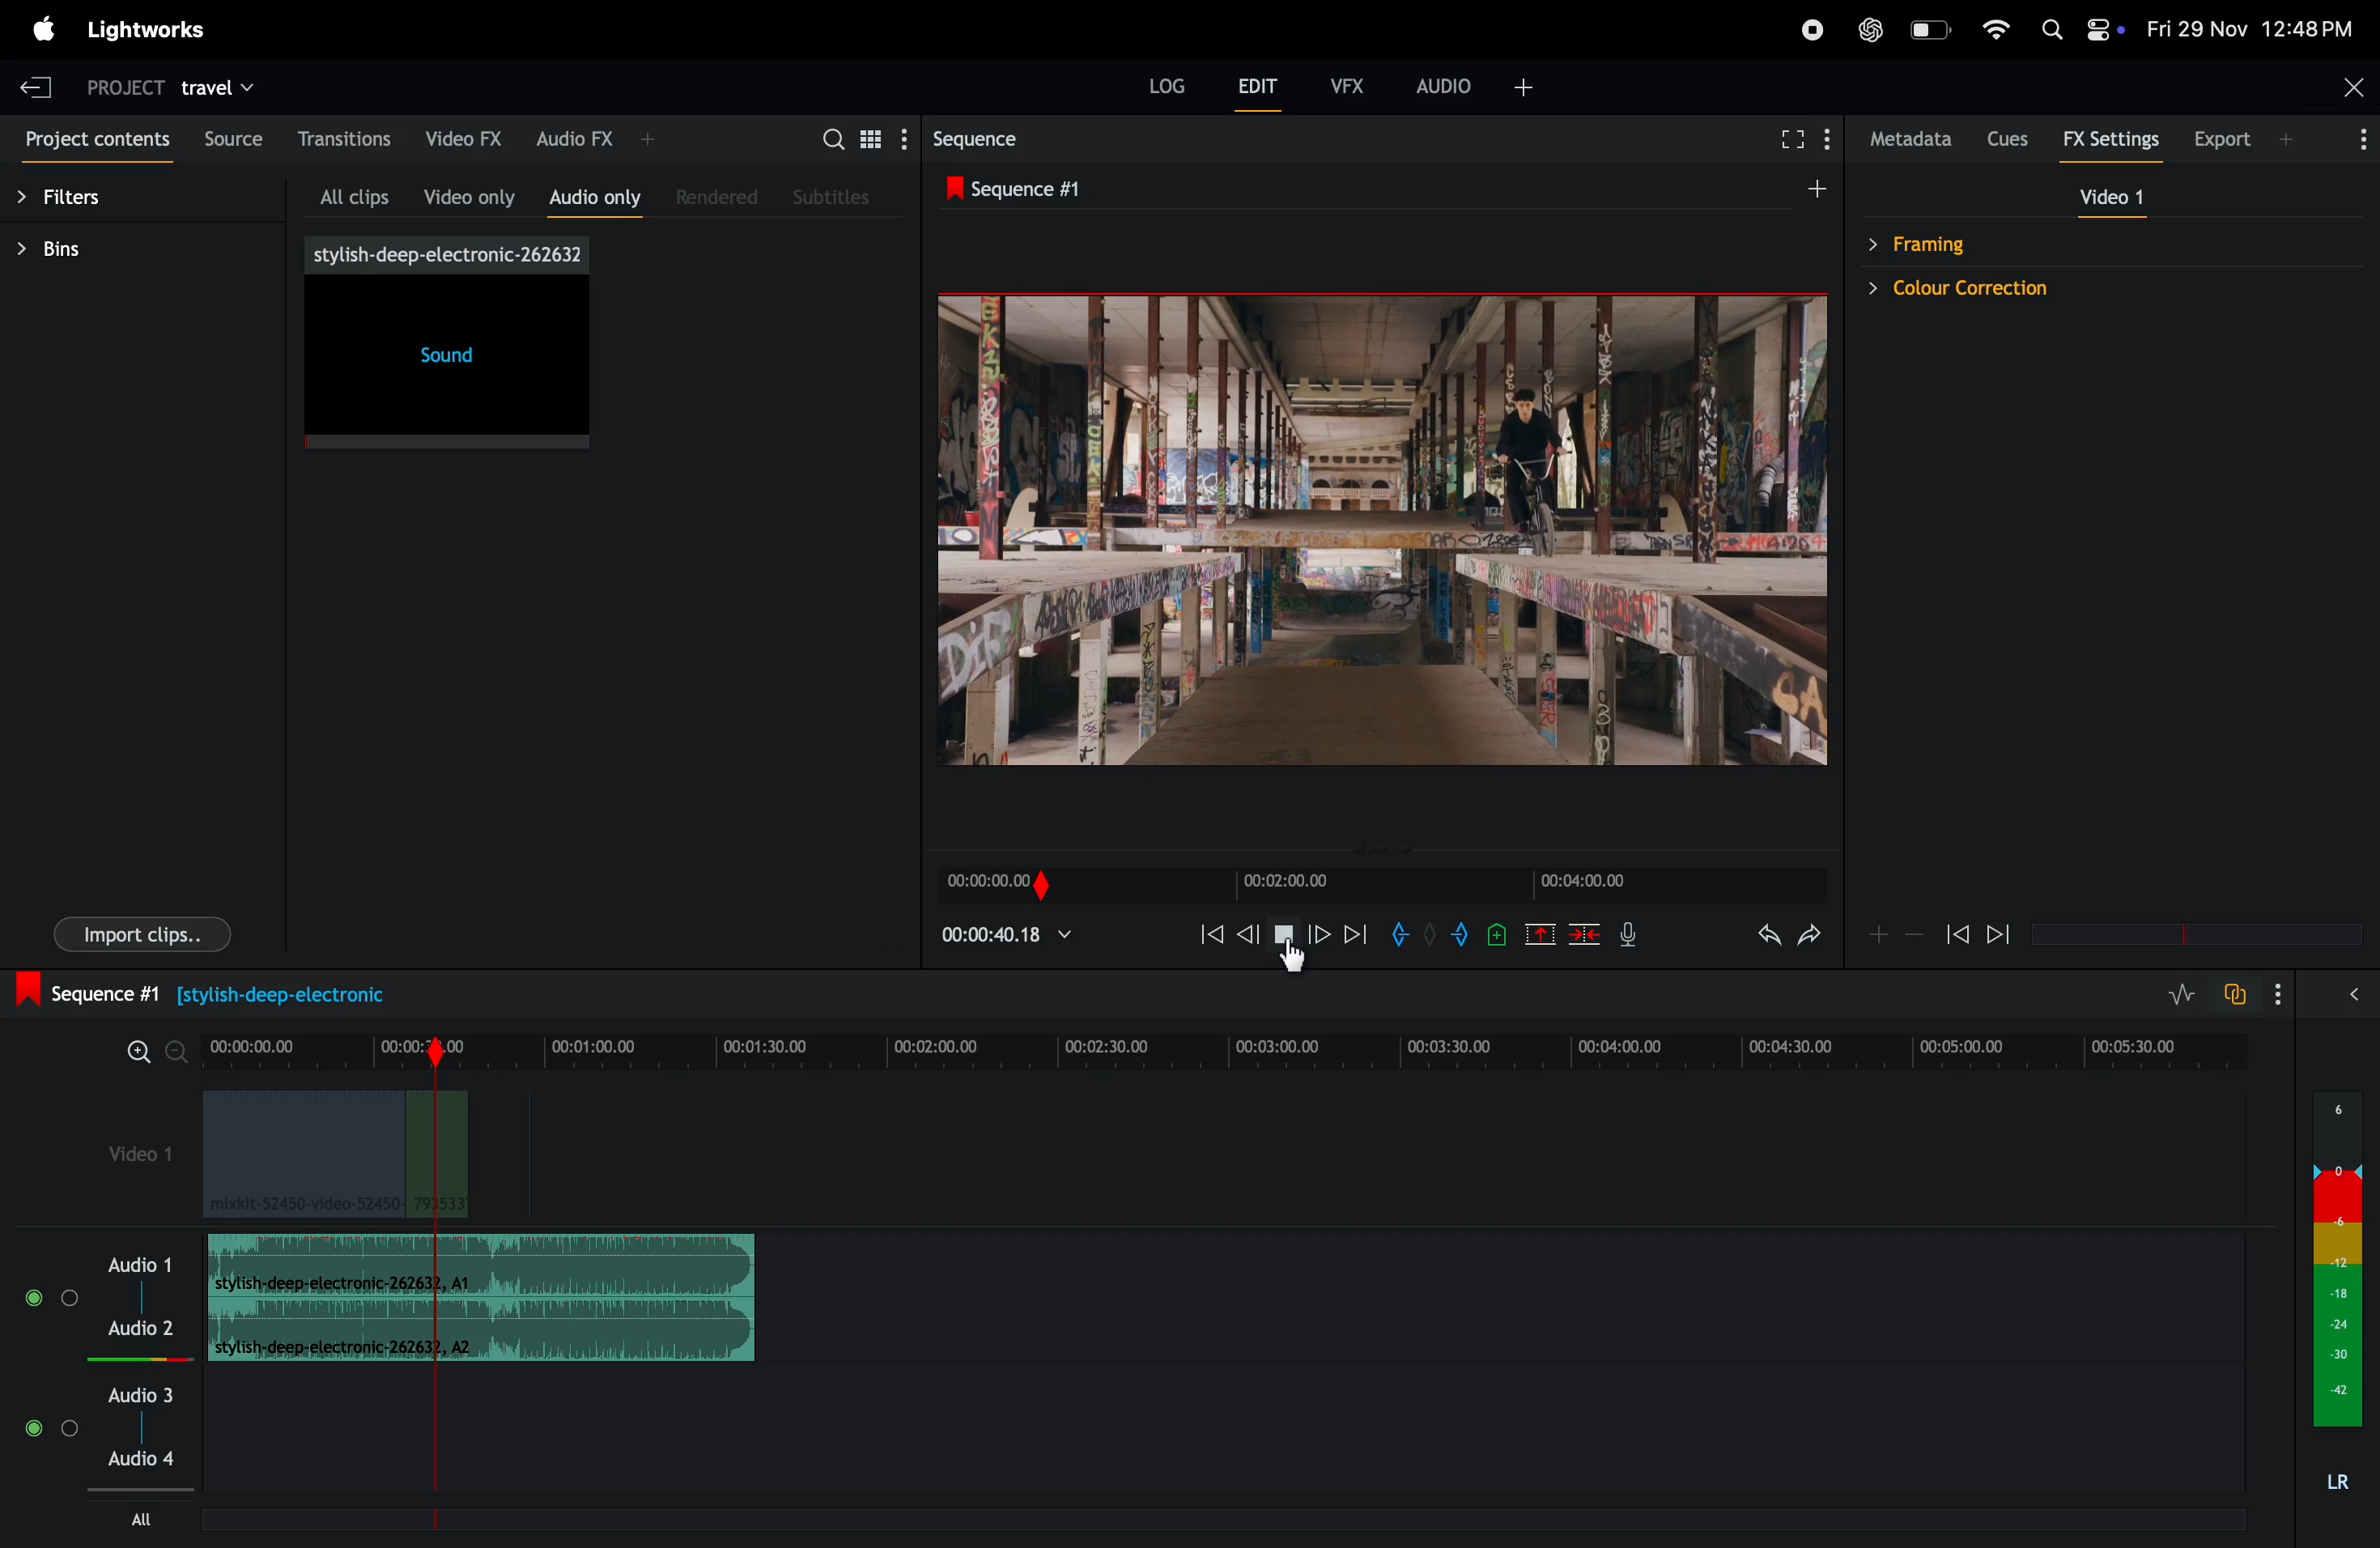 The width and height of the screenshot is (2380, 1548). Describe the element at coordinates (1811, 940) in the screenshot. I see `redo` at that location.